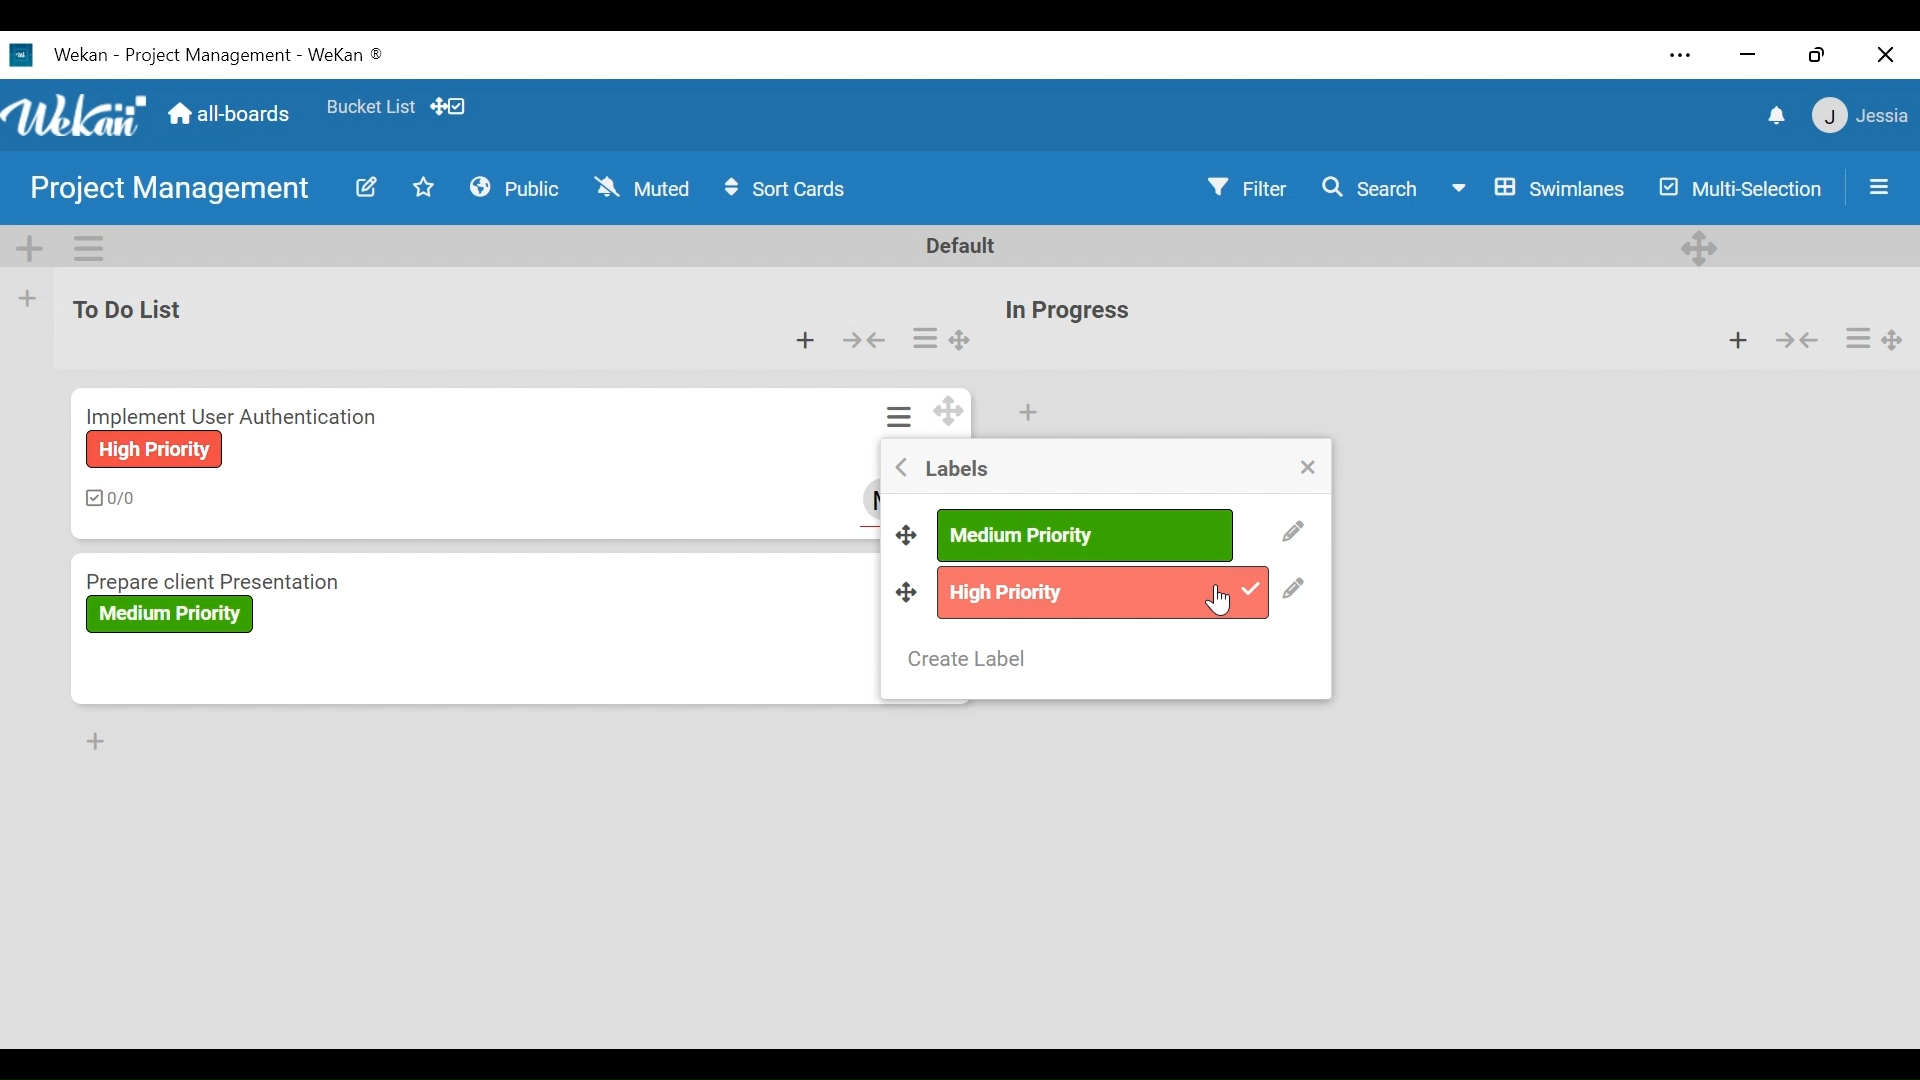 The width and height of the screenshot is (1920, 1080). Describe the element at coordinates (907, 593) in the screenshot. I see `Desktop drag handles` at that location.